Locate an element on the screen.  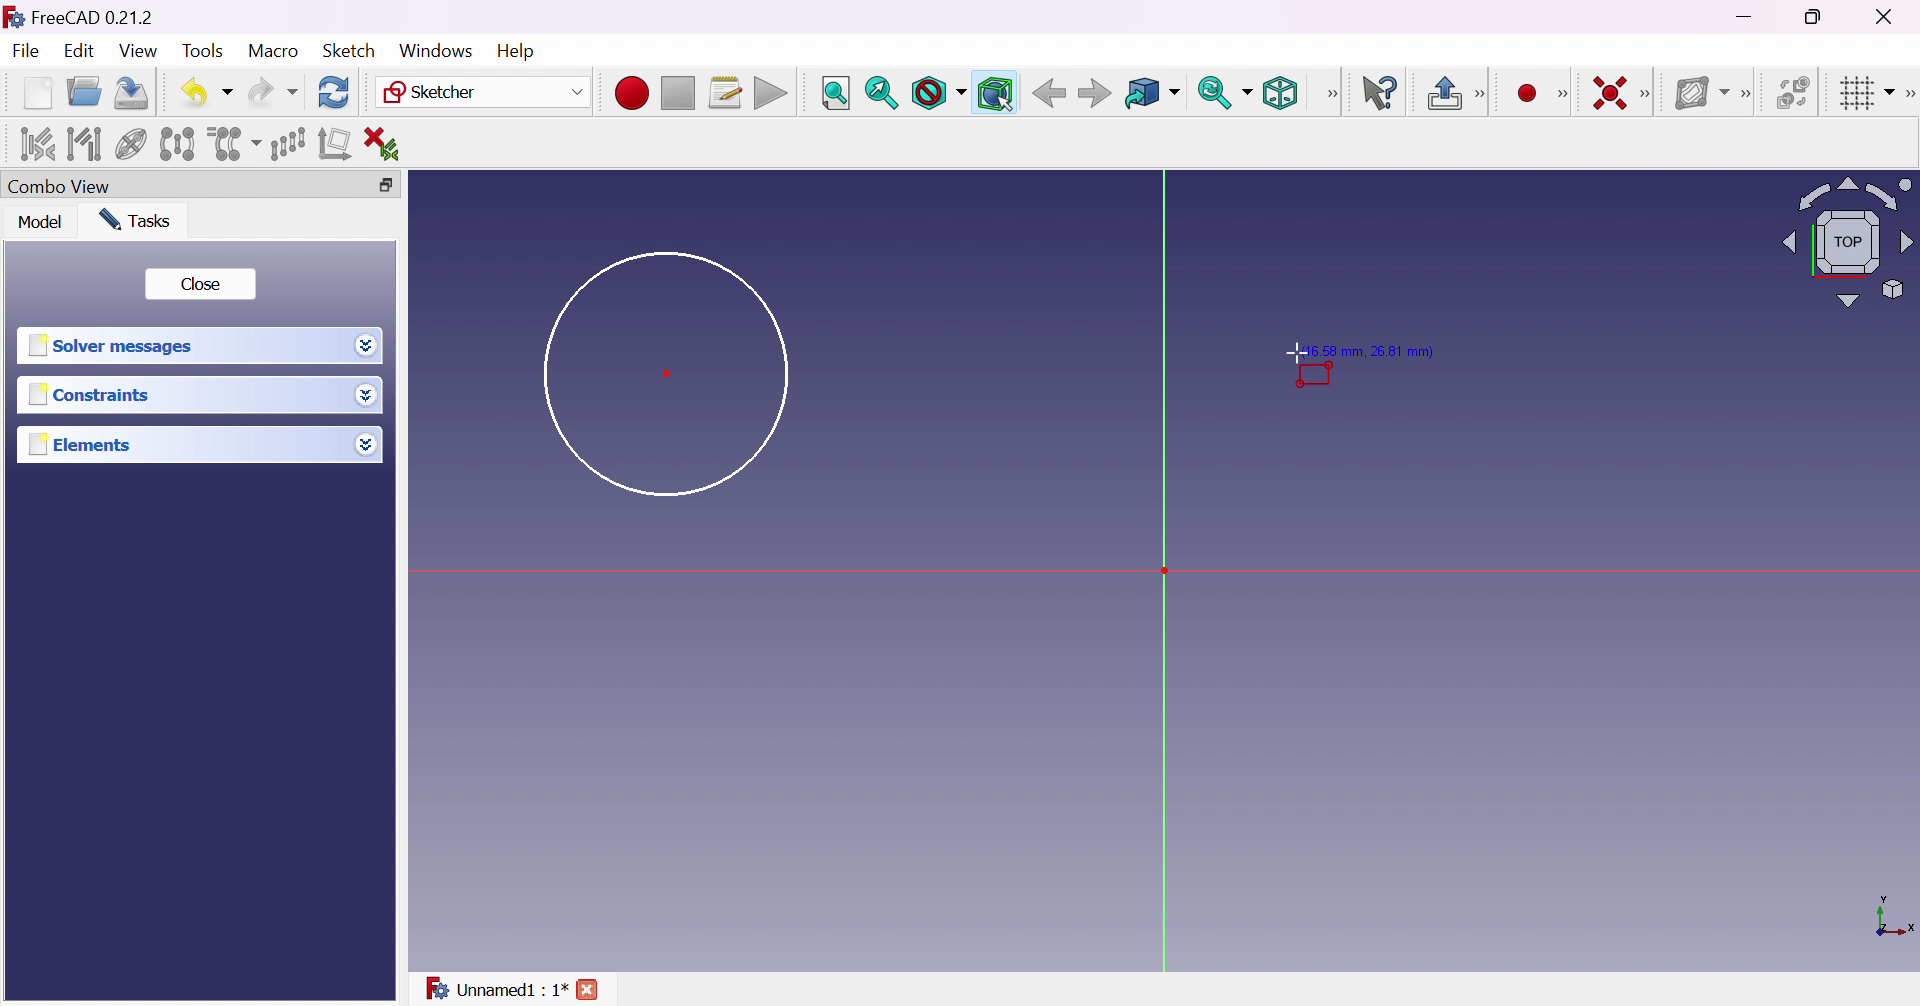
Restore down is located at coordinates (1816, 17).